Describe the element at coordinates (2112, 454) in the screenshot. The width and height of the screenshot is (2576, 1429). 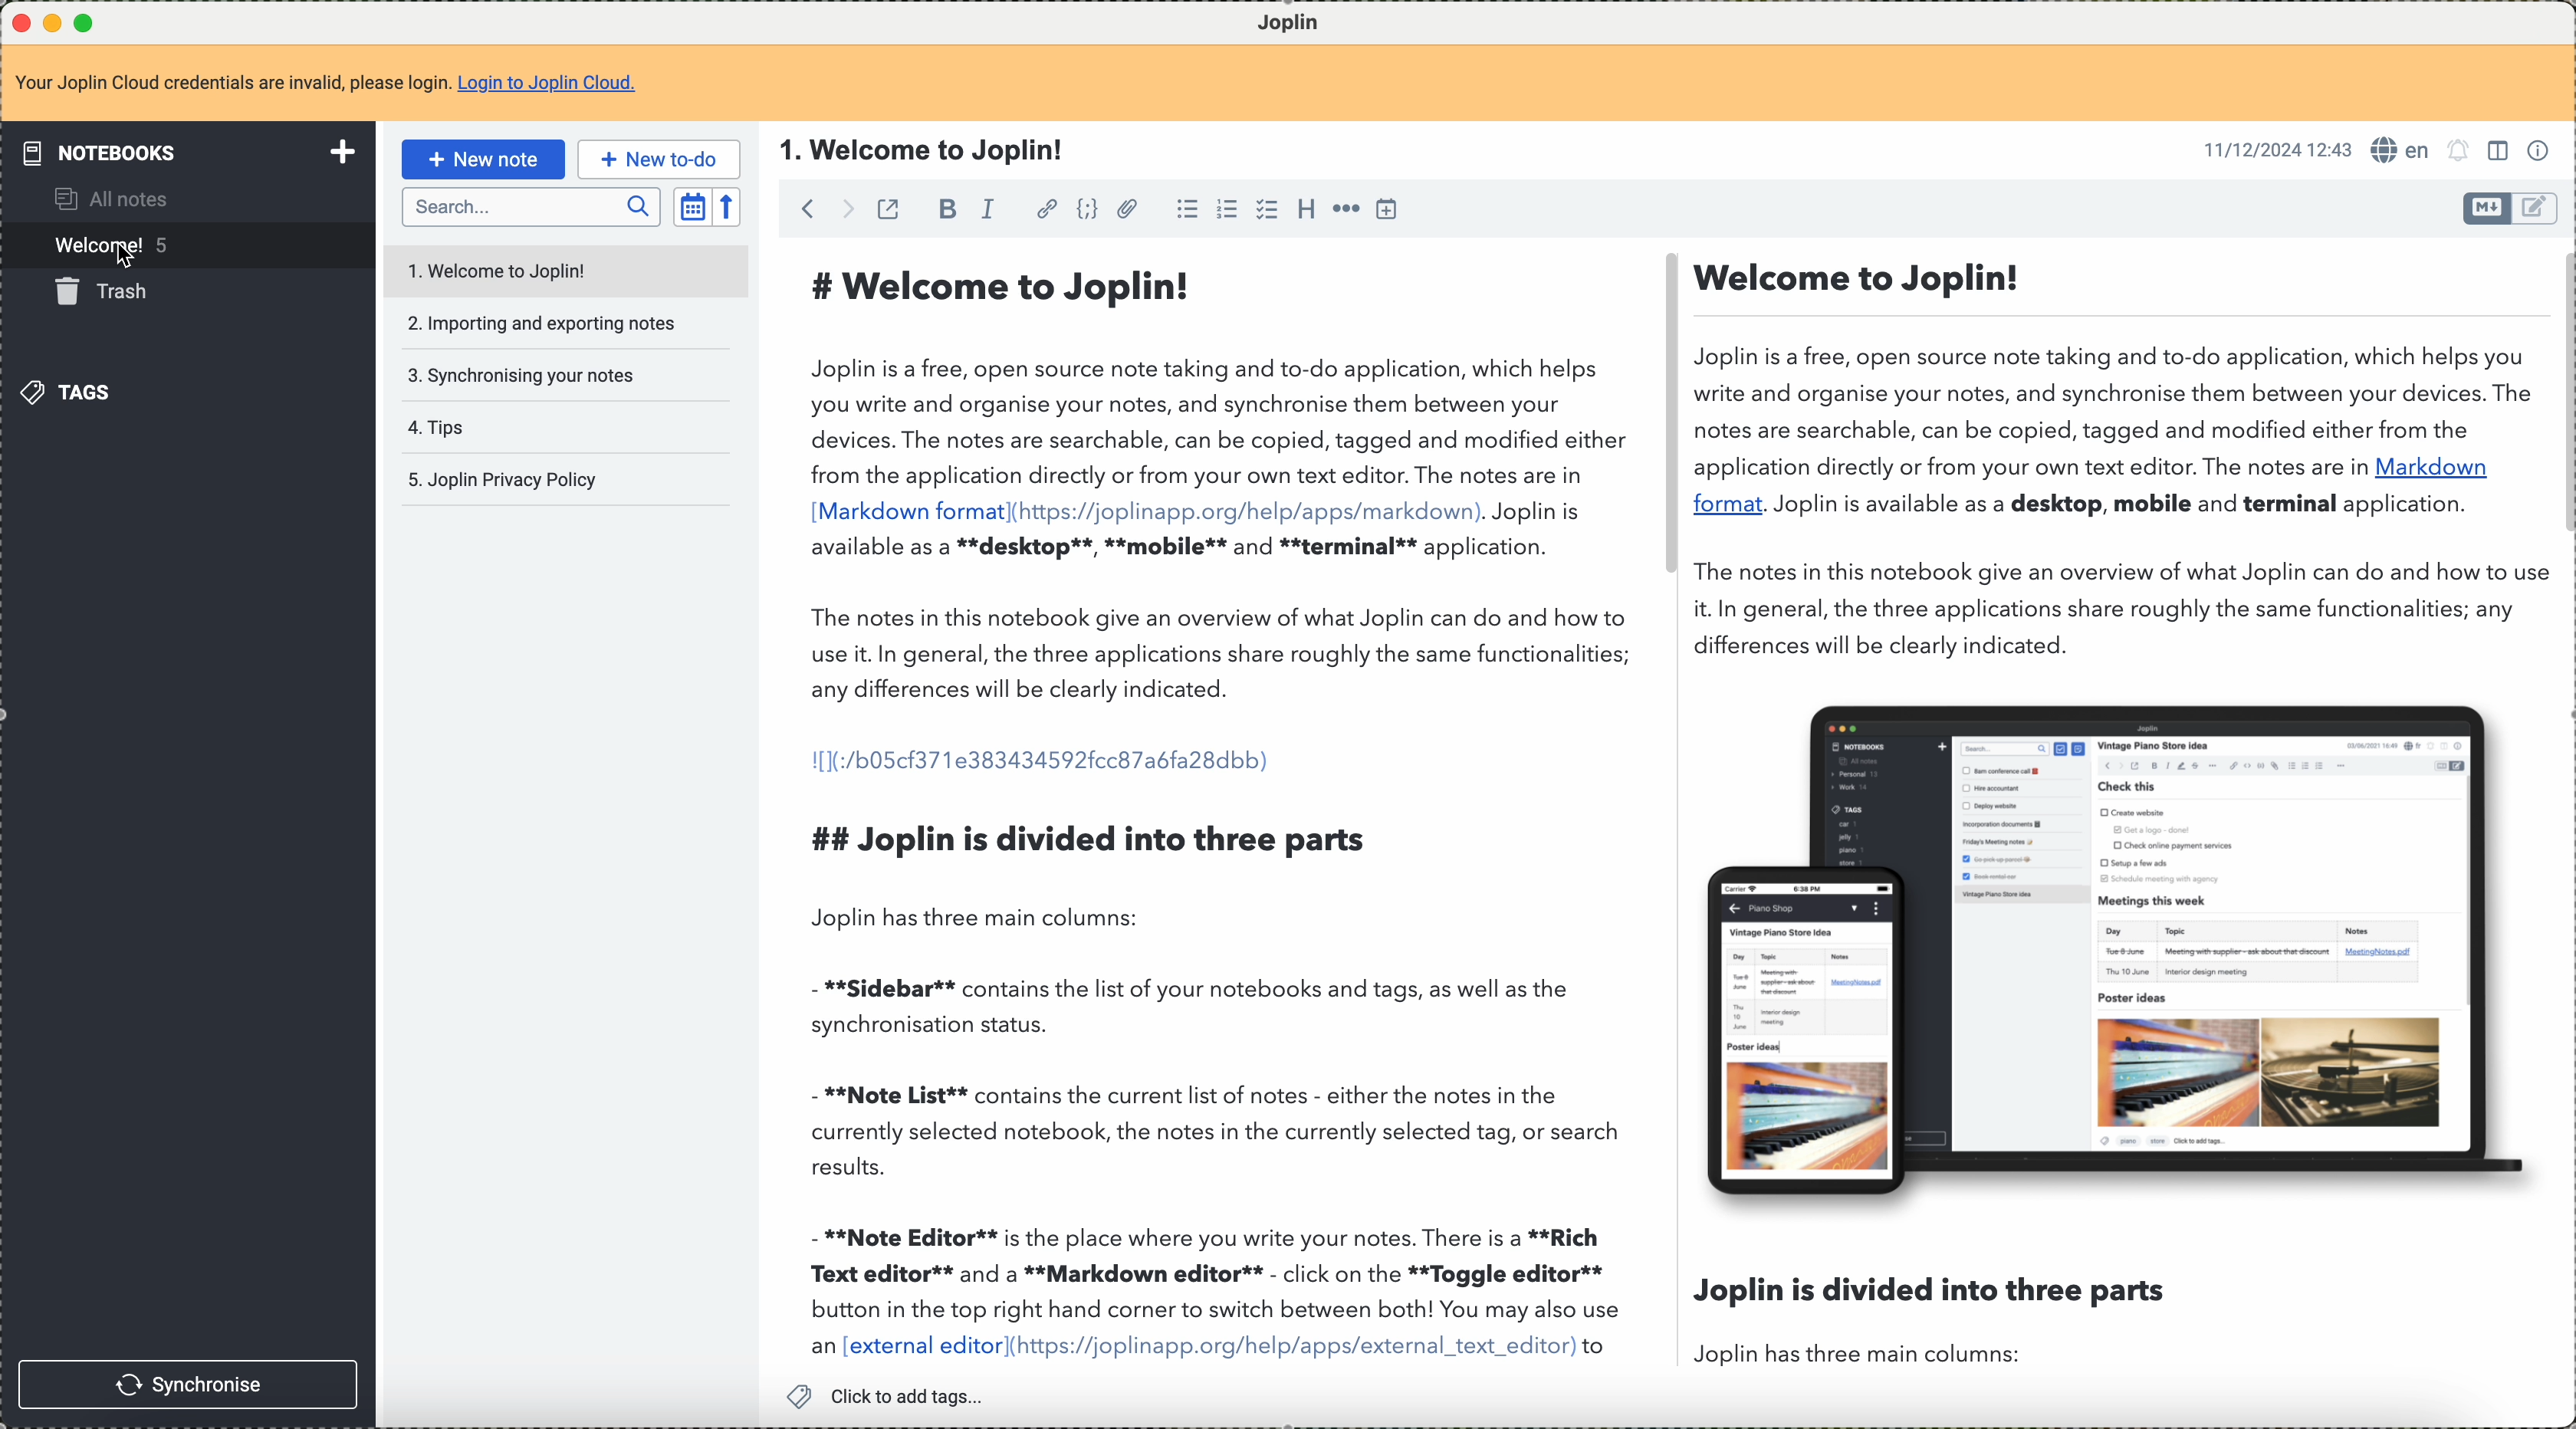
I see `.
Welcome to Joplin!
Joplin is a free, open source note taking and to-do application, which helps you
write and organise your notes, and synchronise them between your devices. The
notes are searchable, can be copied, tagged and modified either from the
application directly or from your own text editor. The notes are in Markdown
format. Joplin is available as a desktop, mobile and terminal application.
The notes in this notebook give an overview of what Joplin can do and how to us
it. In general, the three applications share roughly the same functionalities; any
differences will be clearly indicated.` at that location.